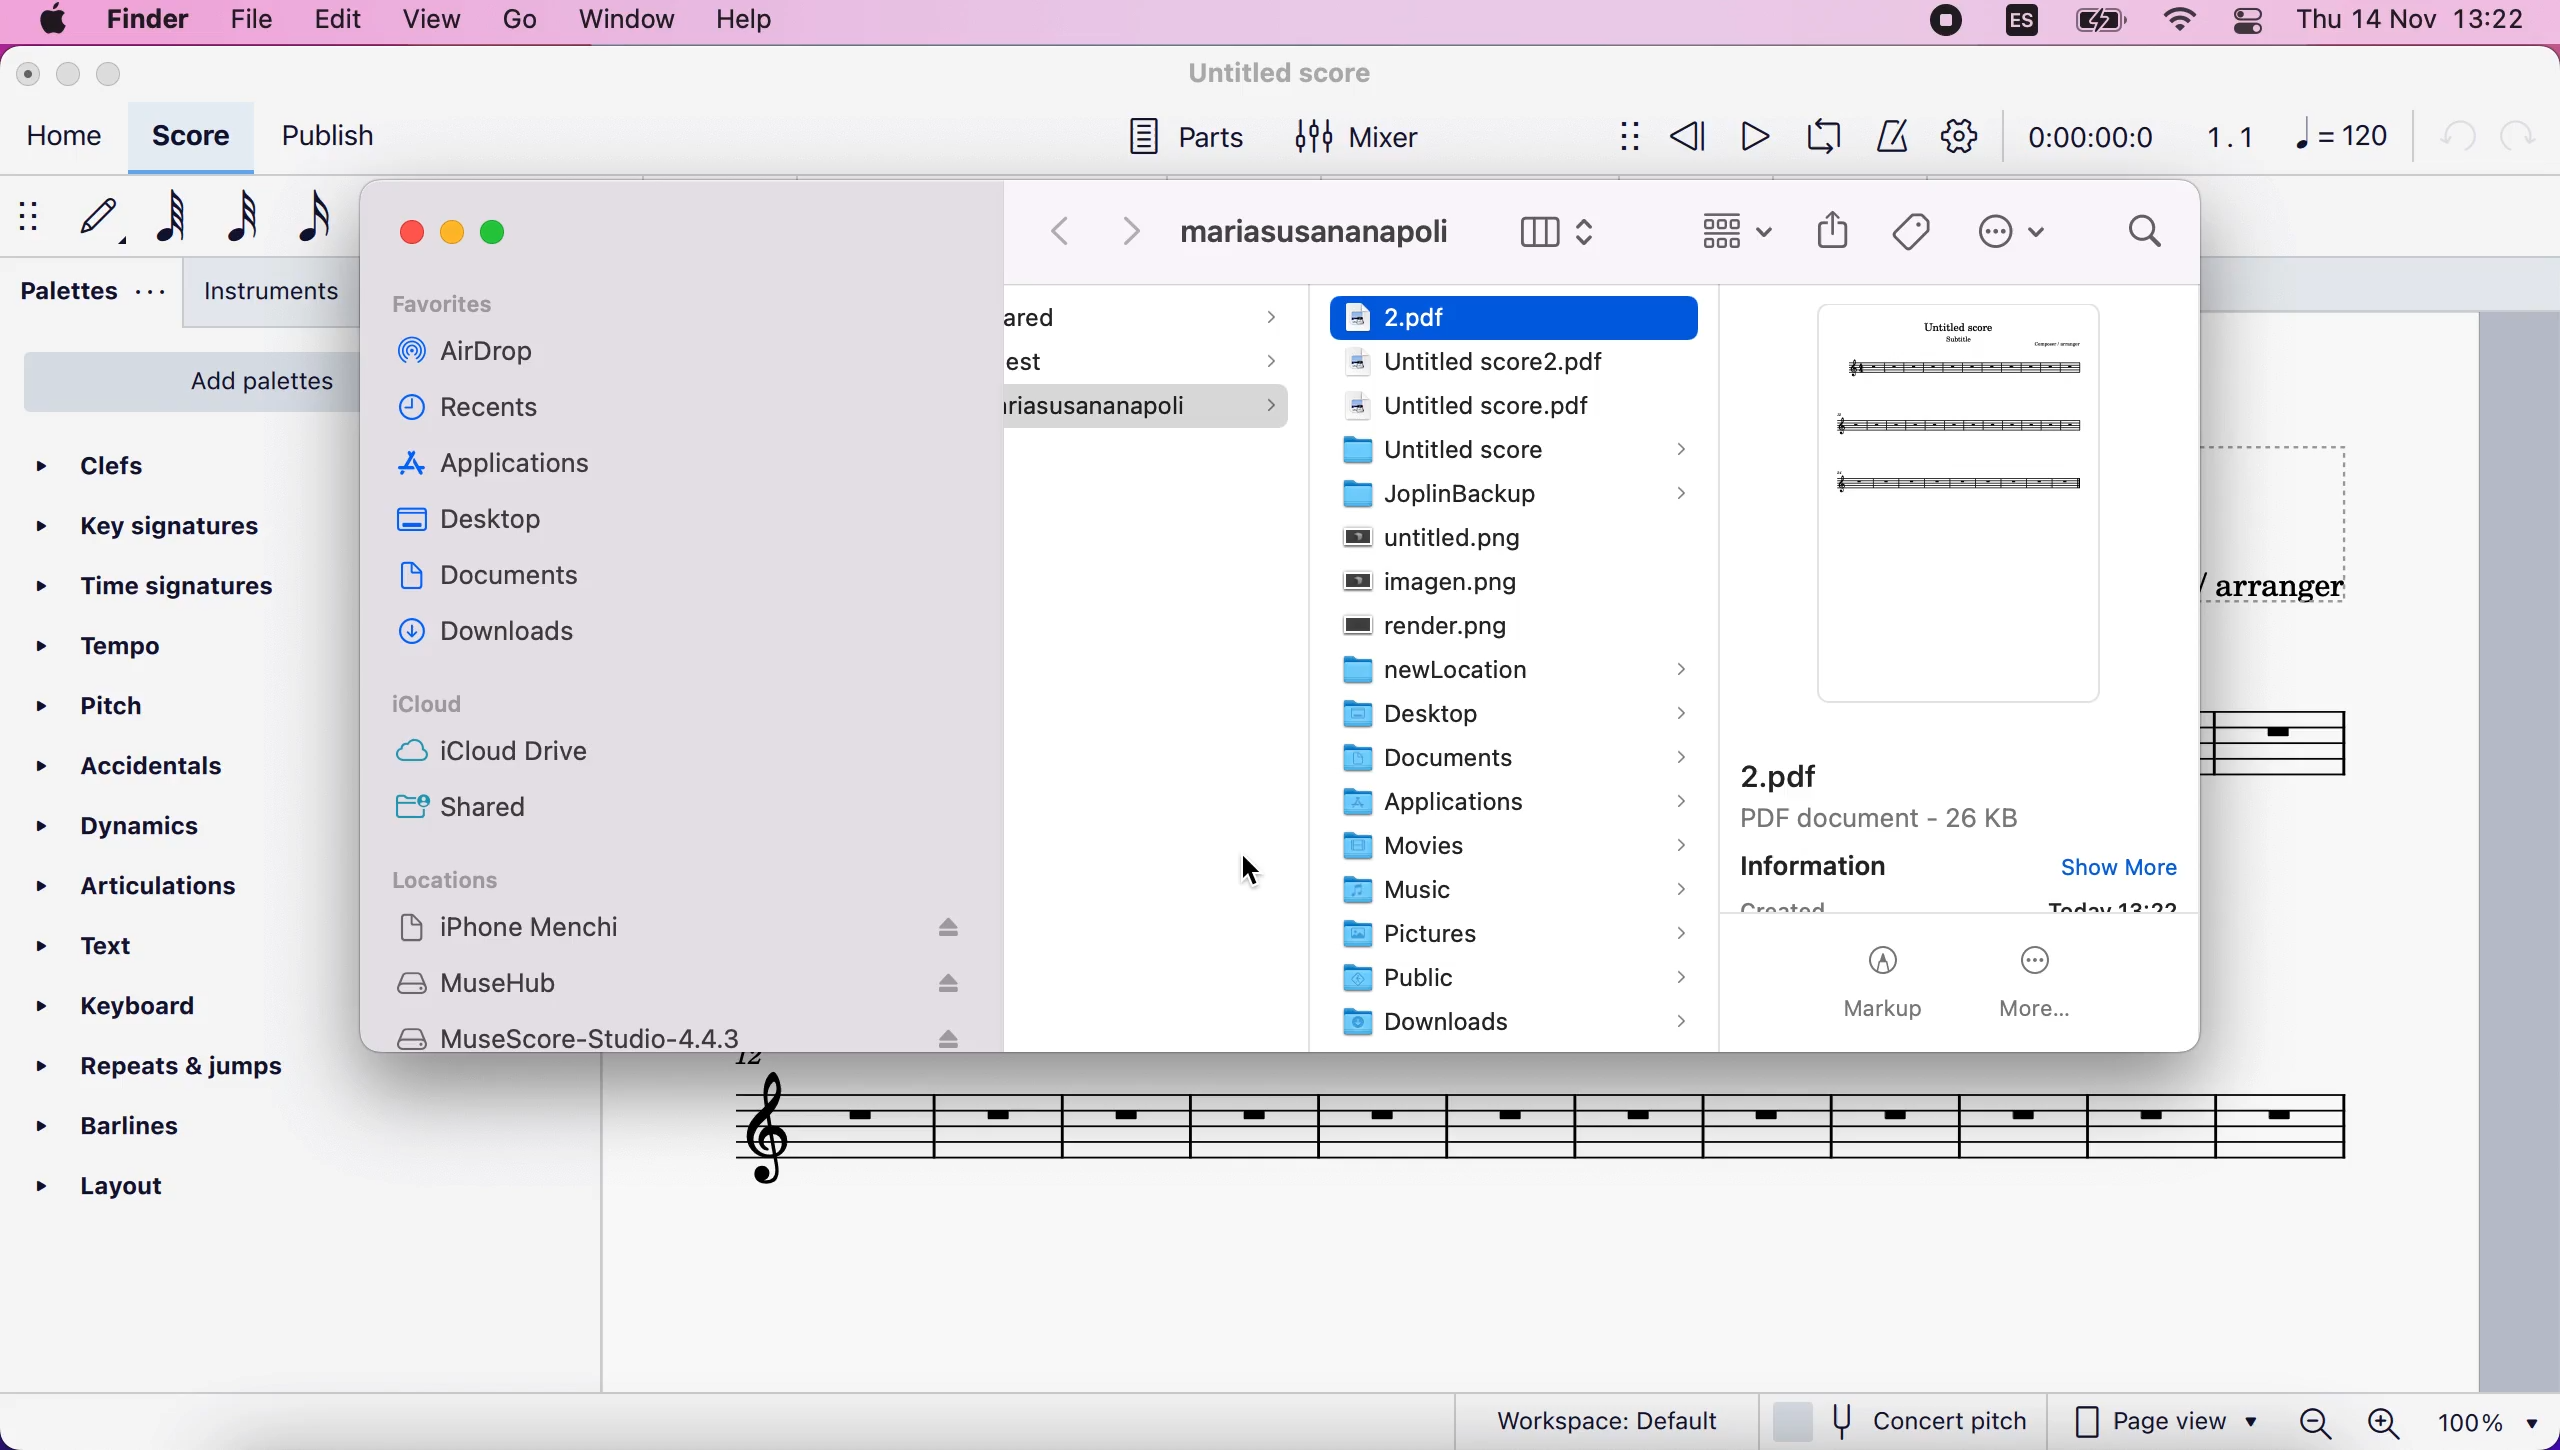 The image size is (2560, 1450). Describe the element at coordinates (1513, 979) in the screenshot. I see `7] Public` at that location.